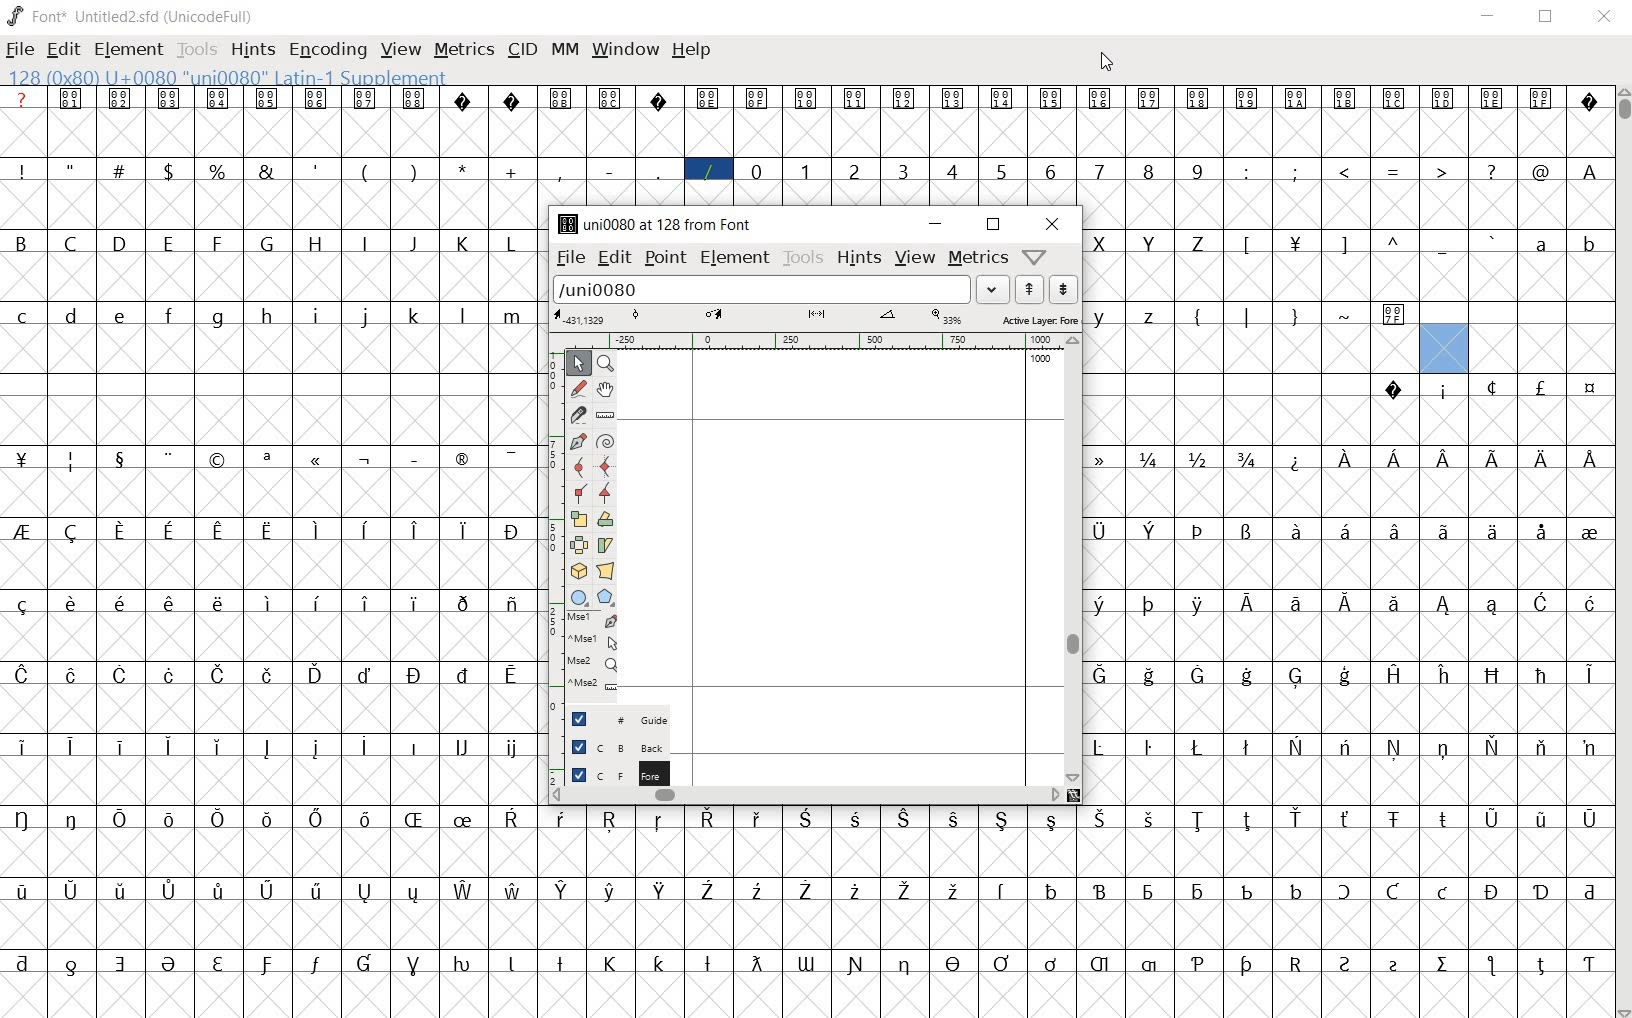 Image resolution: width=1632 pixels, height=1018 pixels. What do you see at coordinates (1345, 98) in the screenshot?
I see `glyph` at bounding box center [1345, 98].